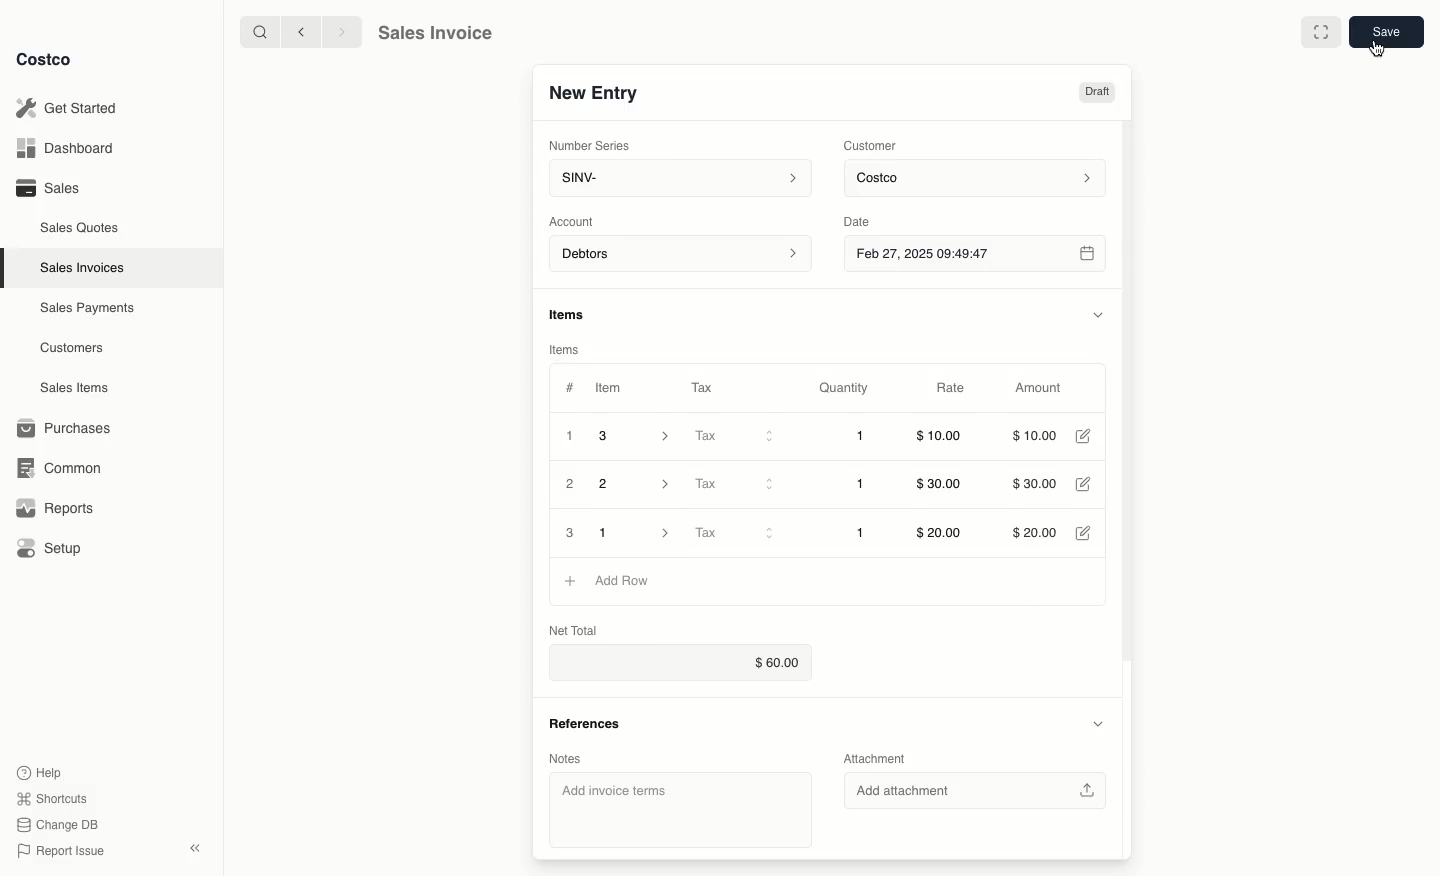 The height and width of the screenshot is (876, 1440). Describe the element at coordinates (51, 550) in the screenshot. I see `Setup` at that location.